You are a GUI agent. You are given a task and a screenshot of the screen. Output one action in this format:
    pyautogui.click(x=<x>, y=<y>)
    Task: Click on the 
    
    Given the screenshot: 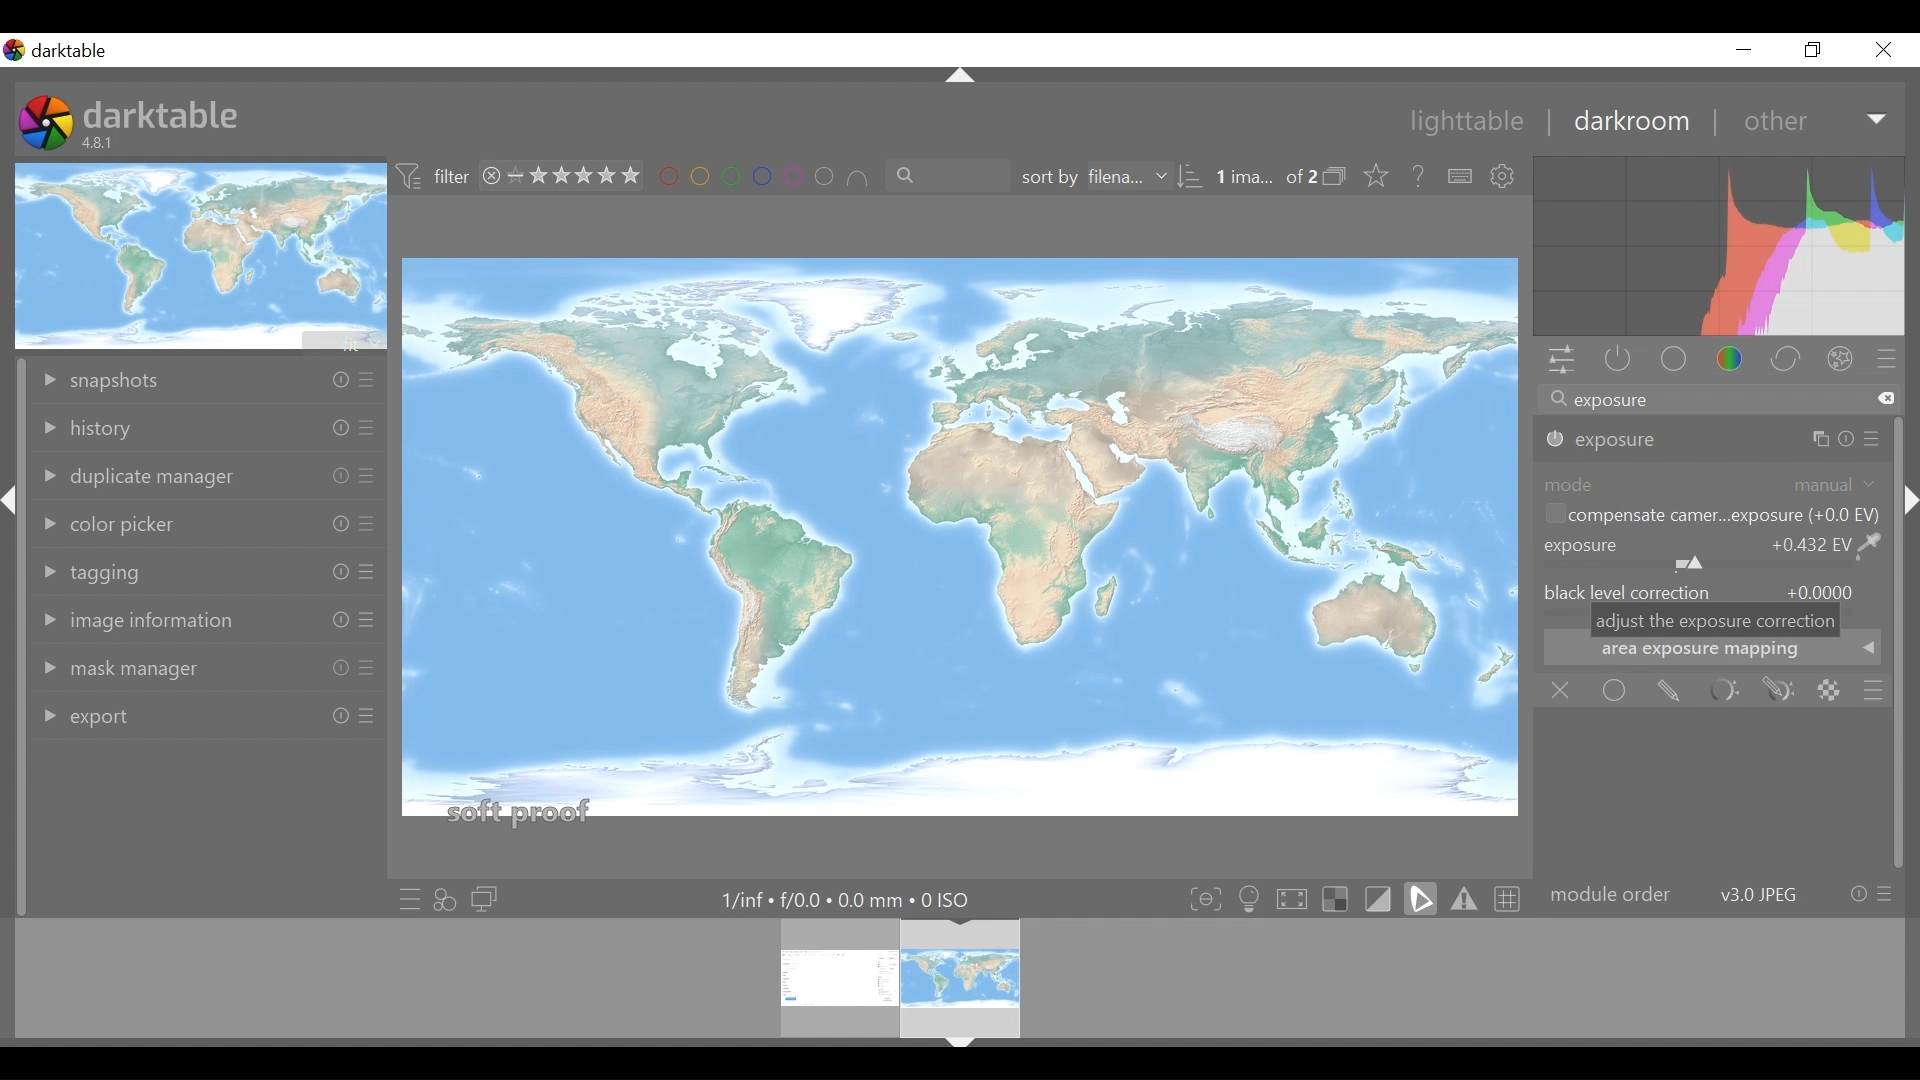 What is the action you would take?
    pyautogui.click(x=12, y=521)
    